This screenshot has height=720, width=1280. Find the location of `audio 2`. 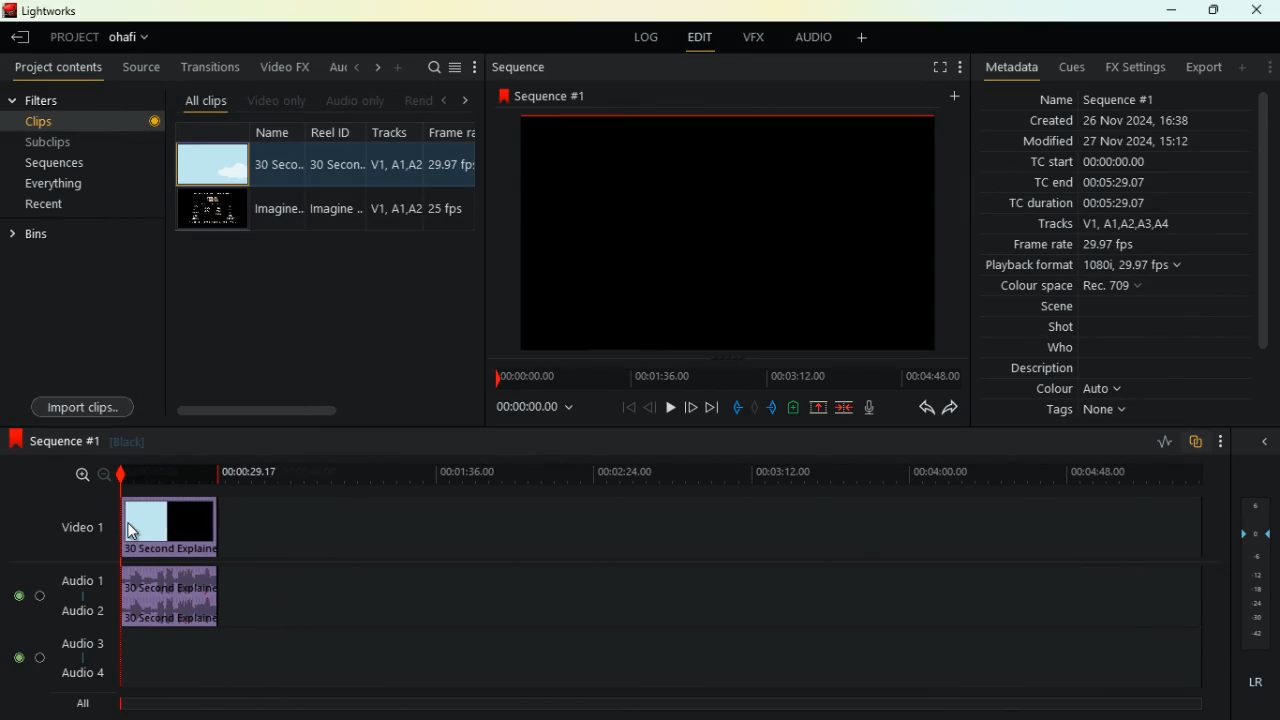

audio 2 is located at coordinates (78, 613).